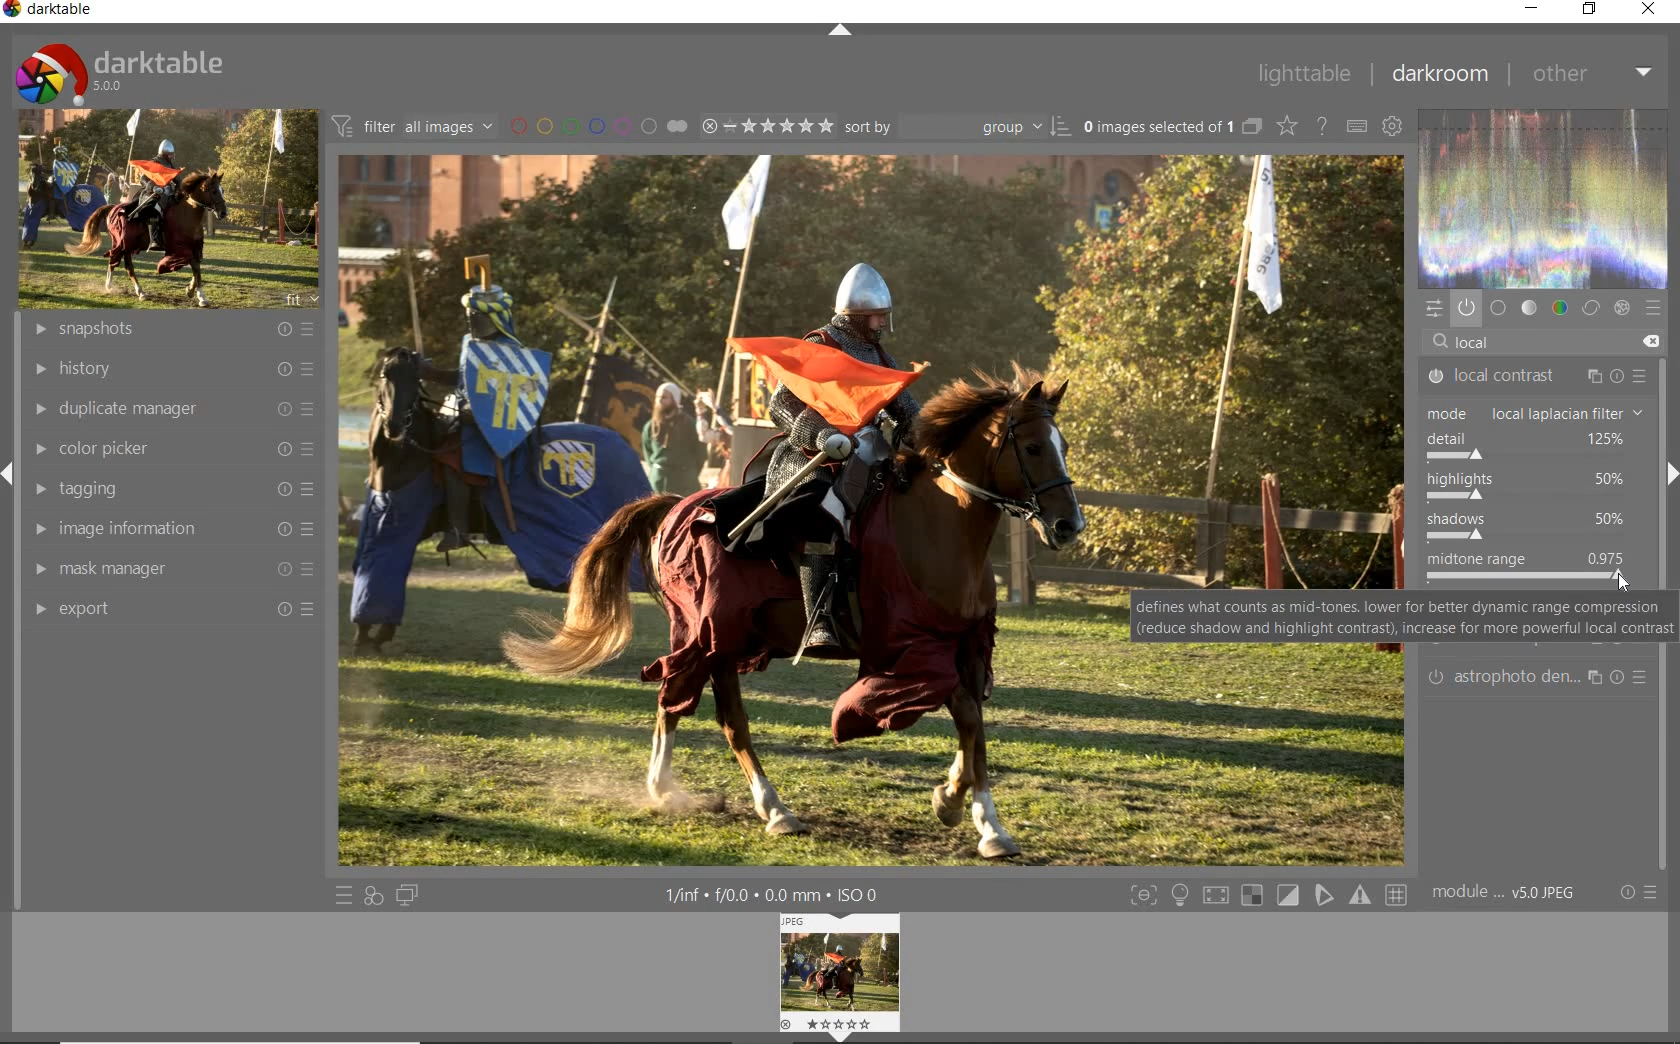 The width and height of the screenshot is (1680, 1044). Describe the element at coordinates (119, 72) in the screenshot. I see `system logo & name` at that location.